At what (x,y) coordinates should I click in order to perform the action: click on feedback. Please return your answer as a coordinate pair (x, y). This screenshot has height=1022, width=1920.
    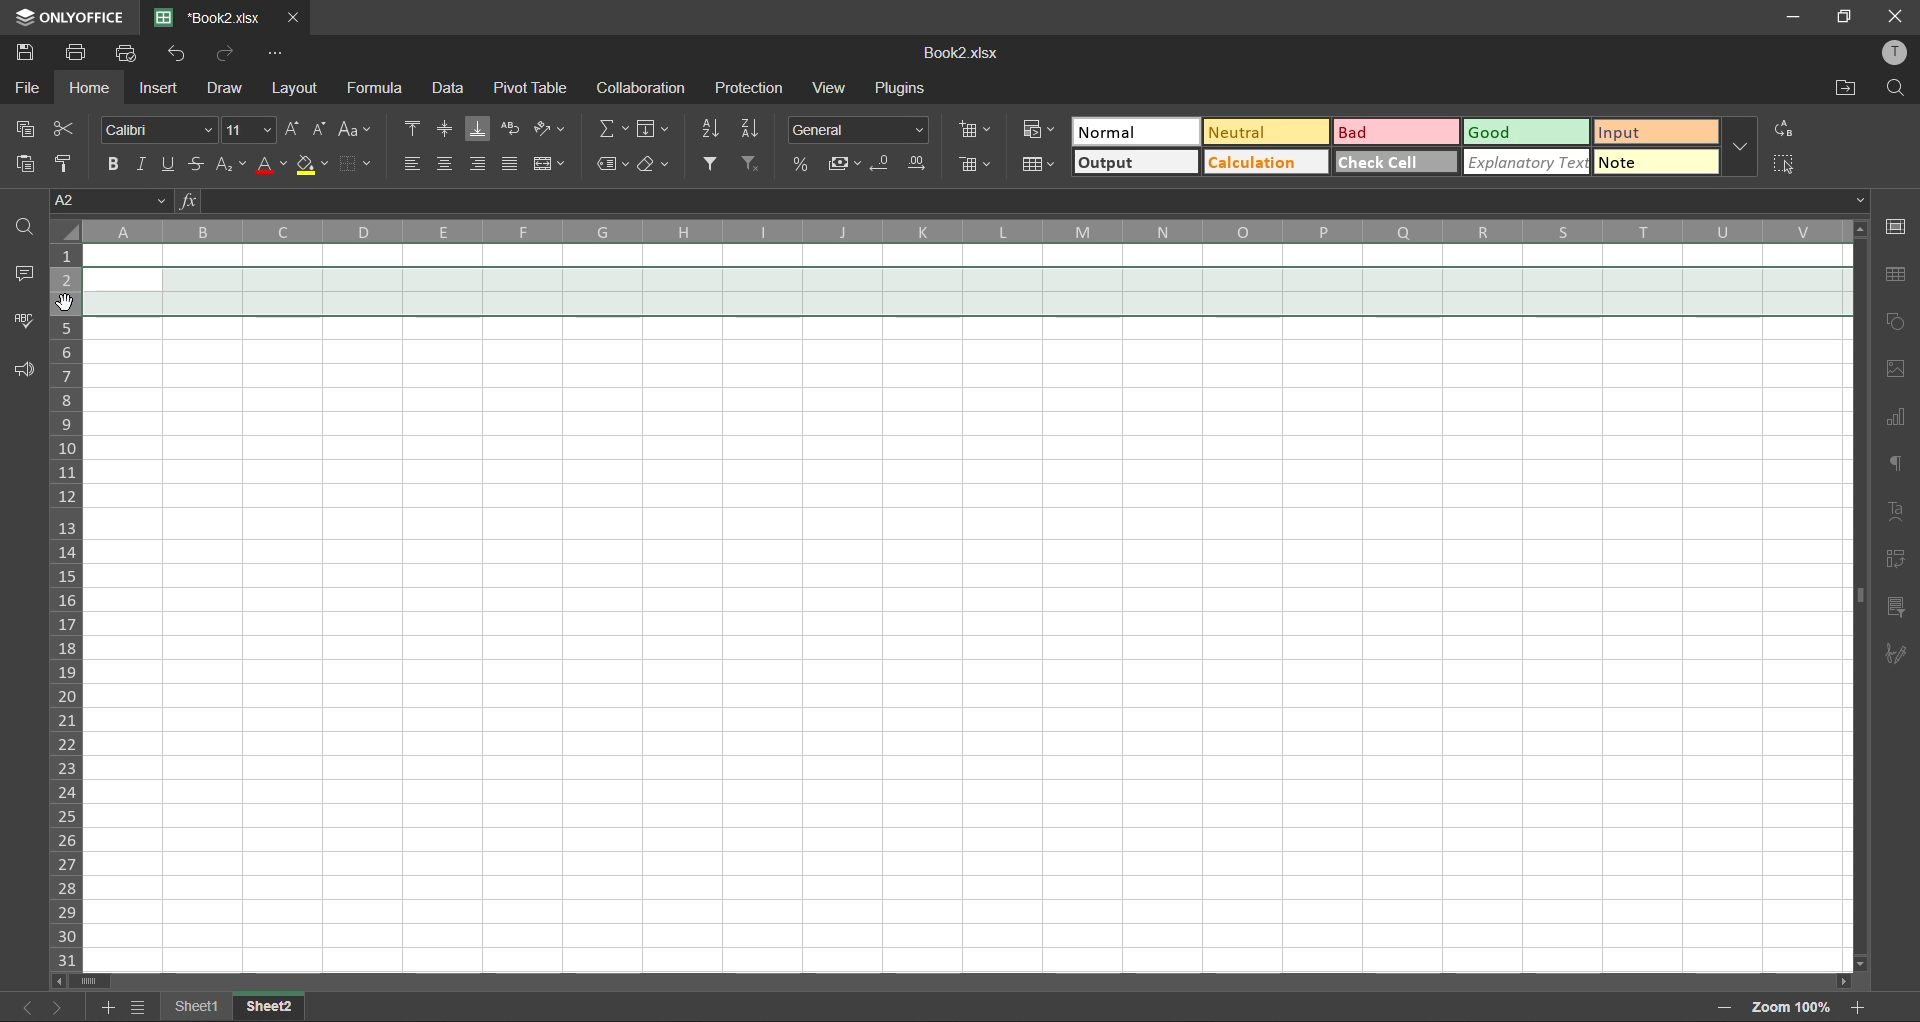
    Looking at the image, I should click on (26, 372).